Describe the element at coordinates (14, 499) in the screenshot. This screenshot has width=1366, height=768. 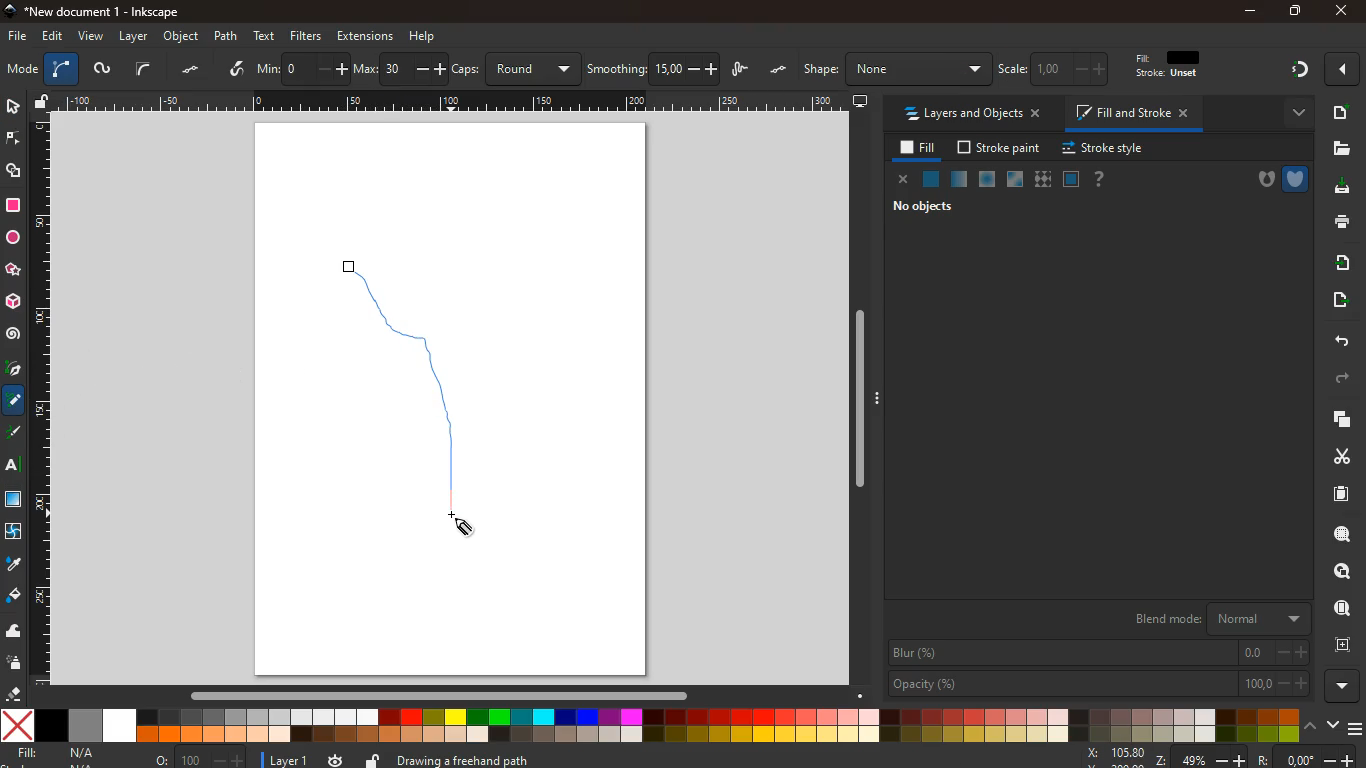
I see `texture` at that location.